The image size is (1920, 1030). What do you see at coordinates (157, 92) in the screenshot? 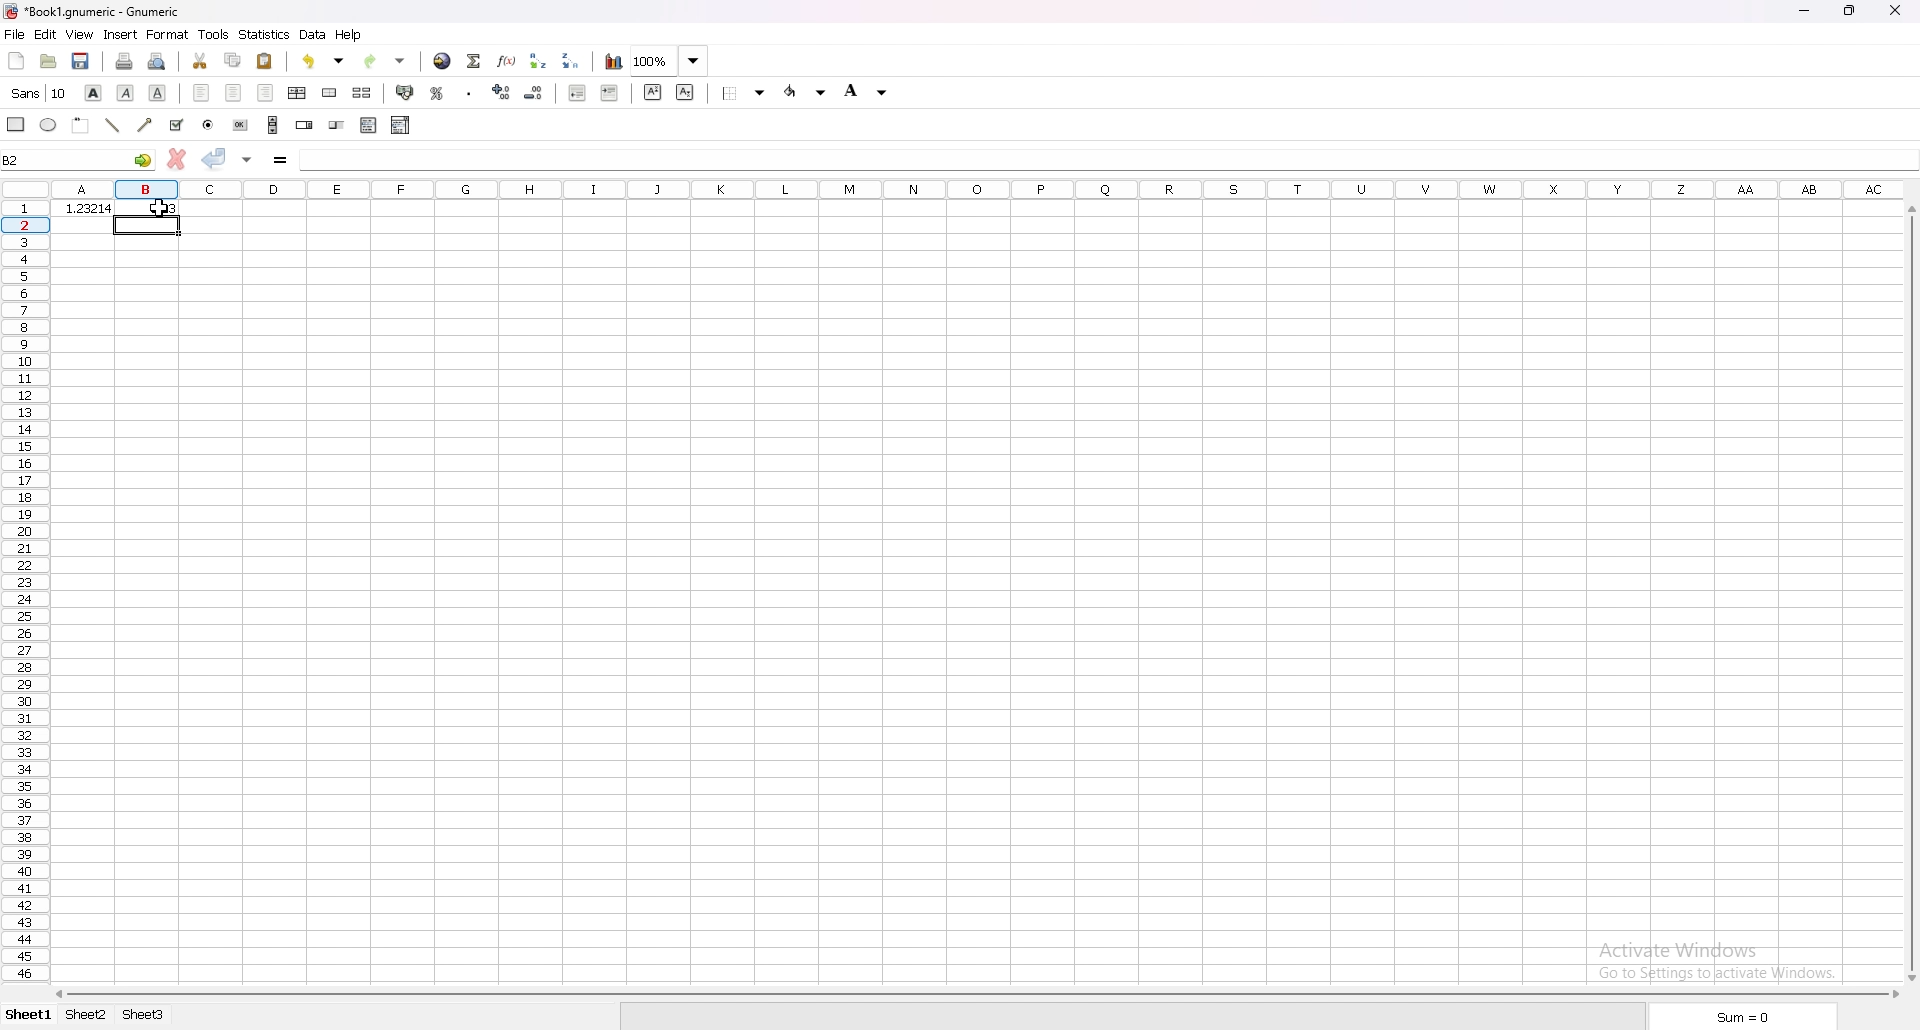
I see `underline` at bounding box center [157, 92].